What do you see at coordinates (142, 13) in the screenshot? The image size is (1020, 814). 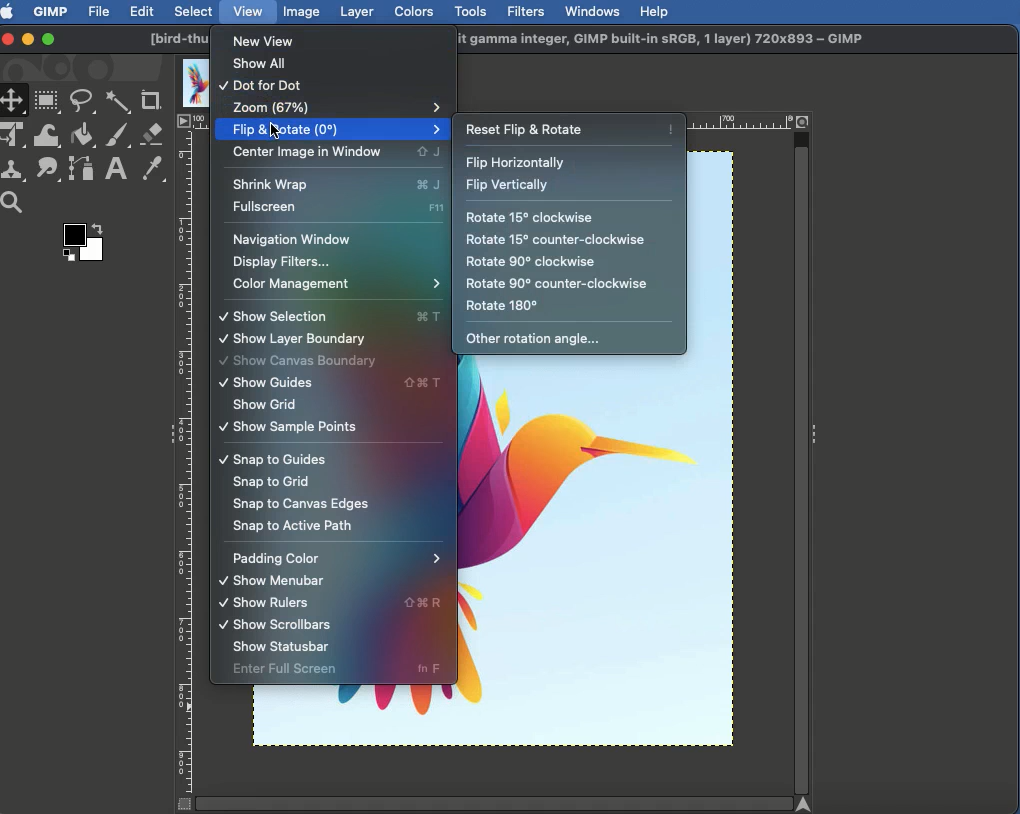 I see `Edit` at bounding box center [142, 13].